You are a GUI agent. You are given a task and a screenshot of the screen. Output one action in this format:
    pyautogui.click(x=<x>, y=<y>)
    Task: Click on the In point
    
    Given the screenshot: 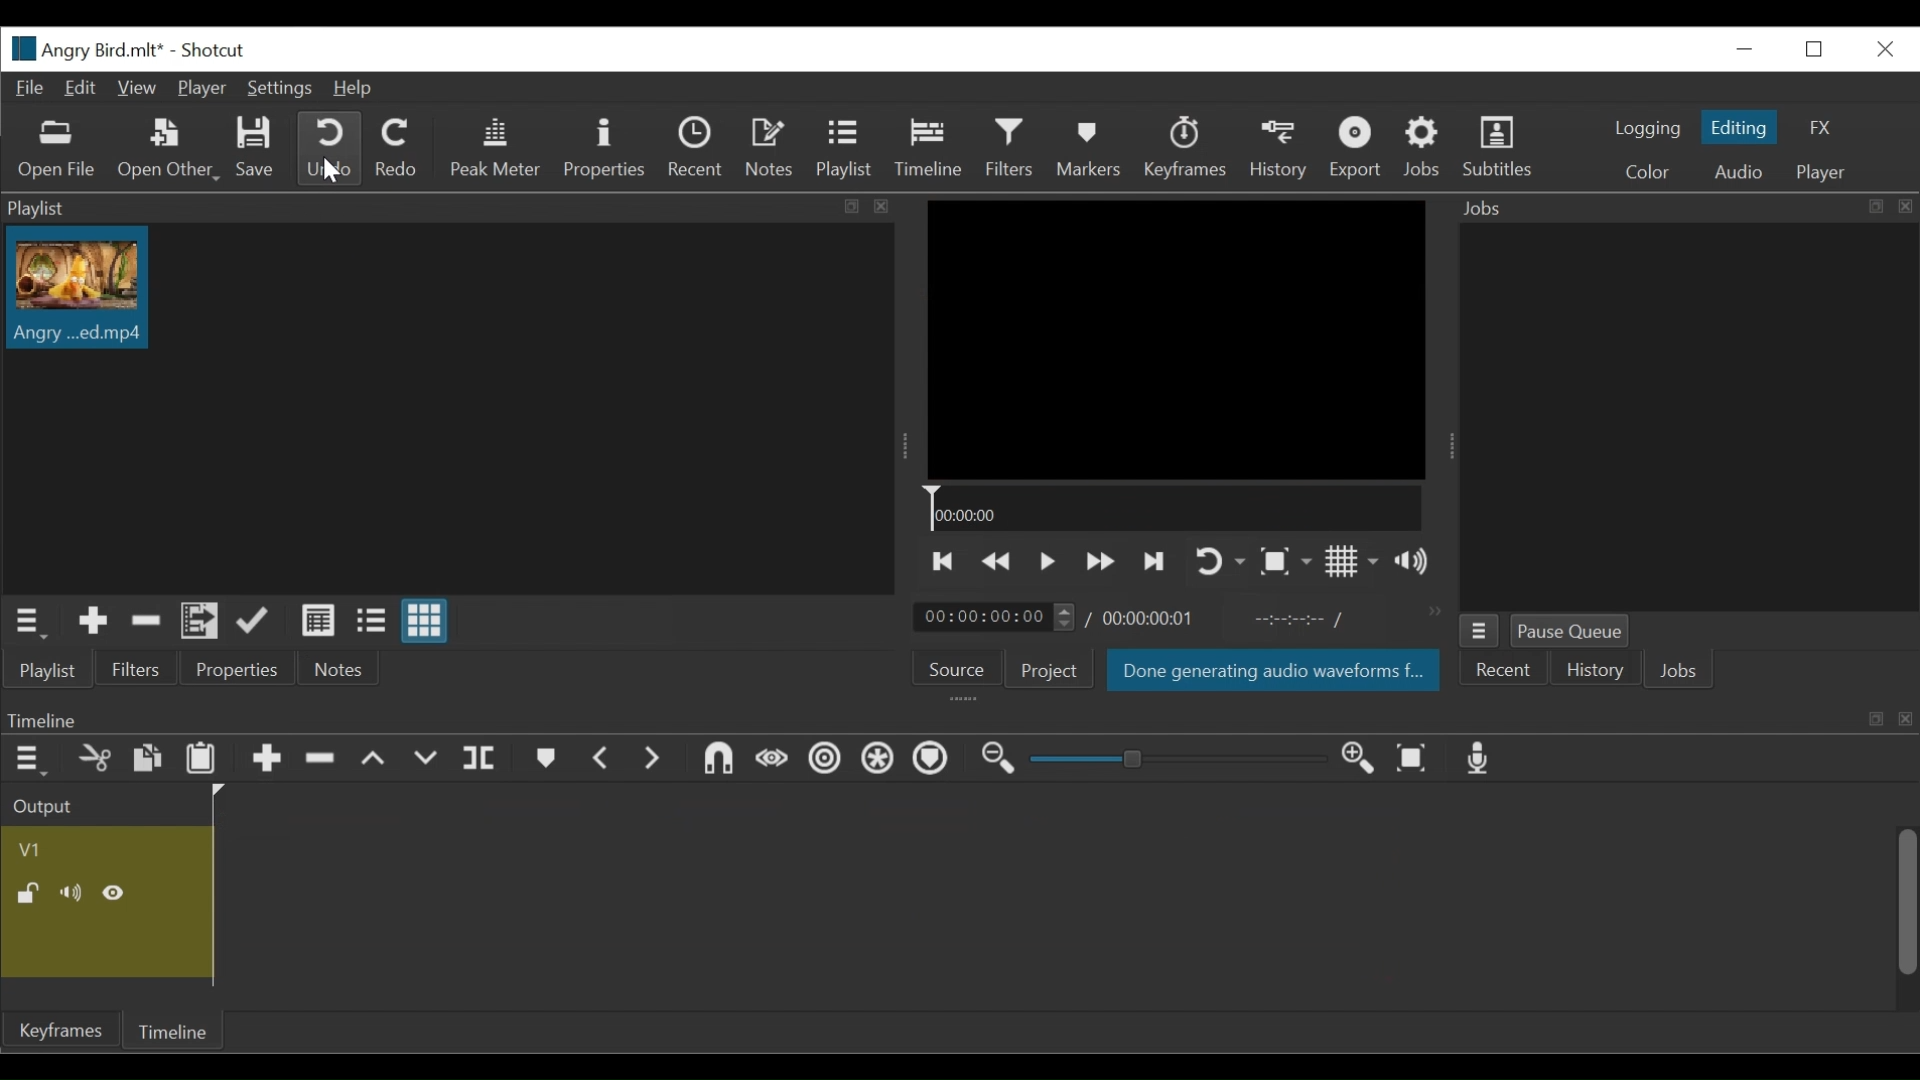 What is the action you would take?
    pyautogui.click(x=1297, y=620)
    